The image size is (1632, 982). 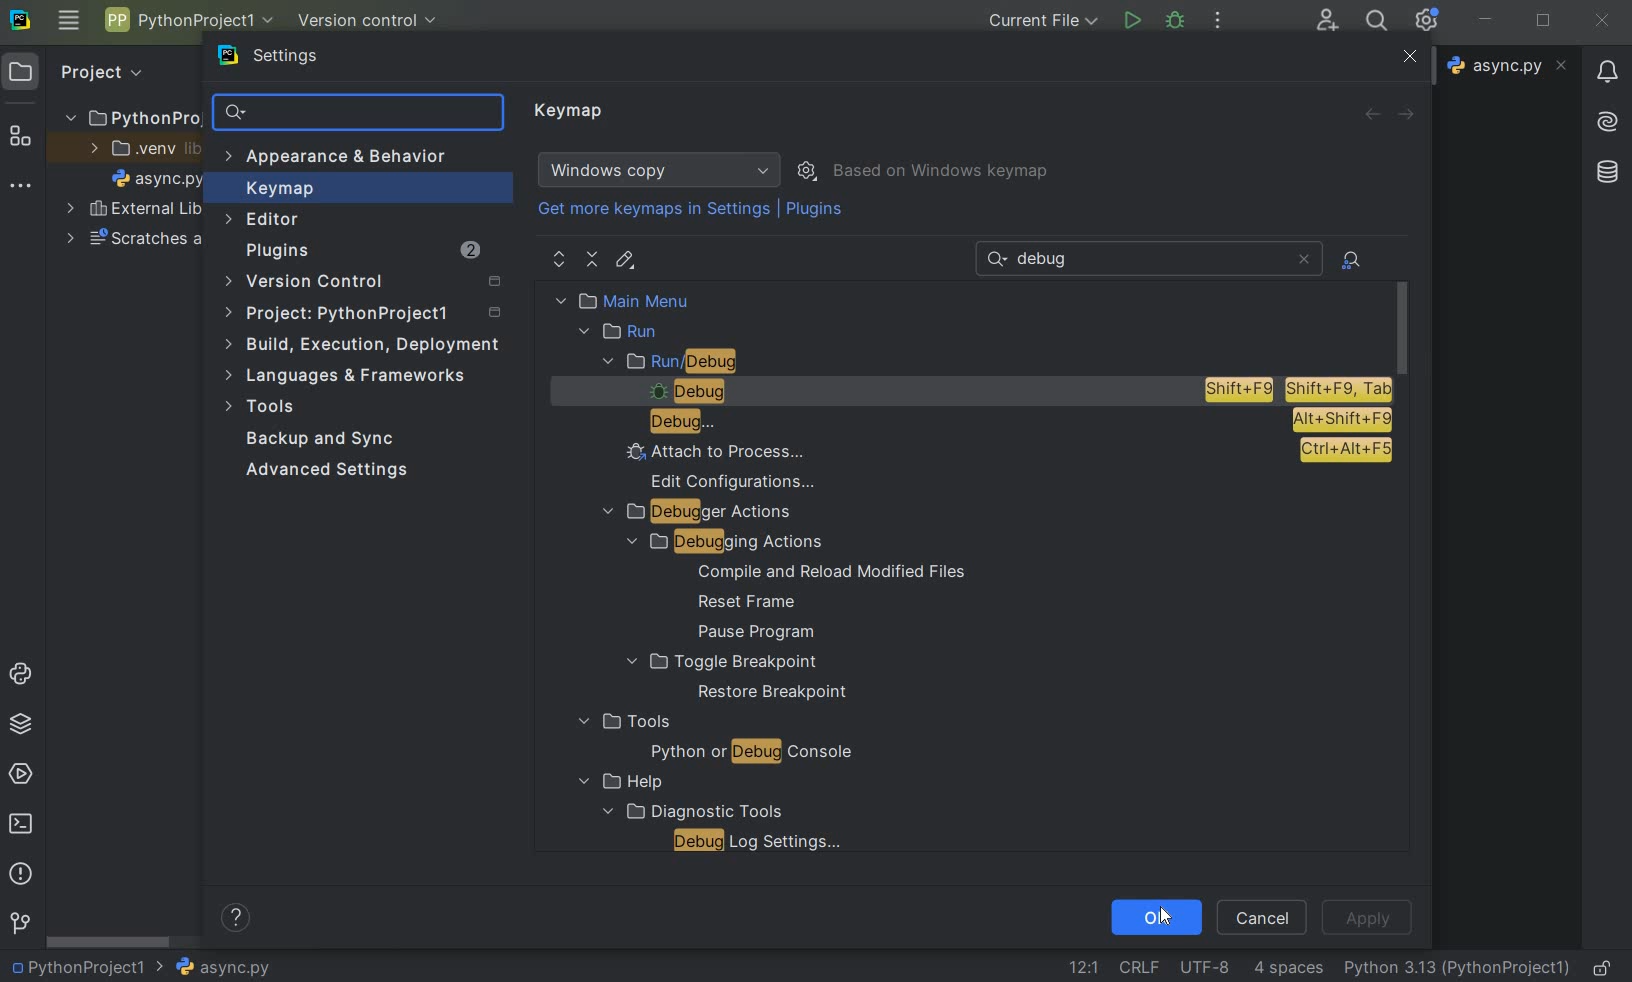 I want to click on Project, so click(x=99, y=70).